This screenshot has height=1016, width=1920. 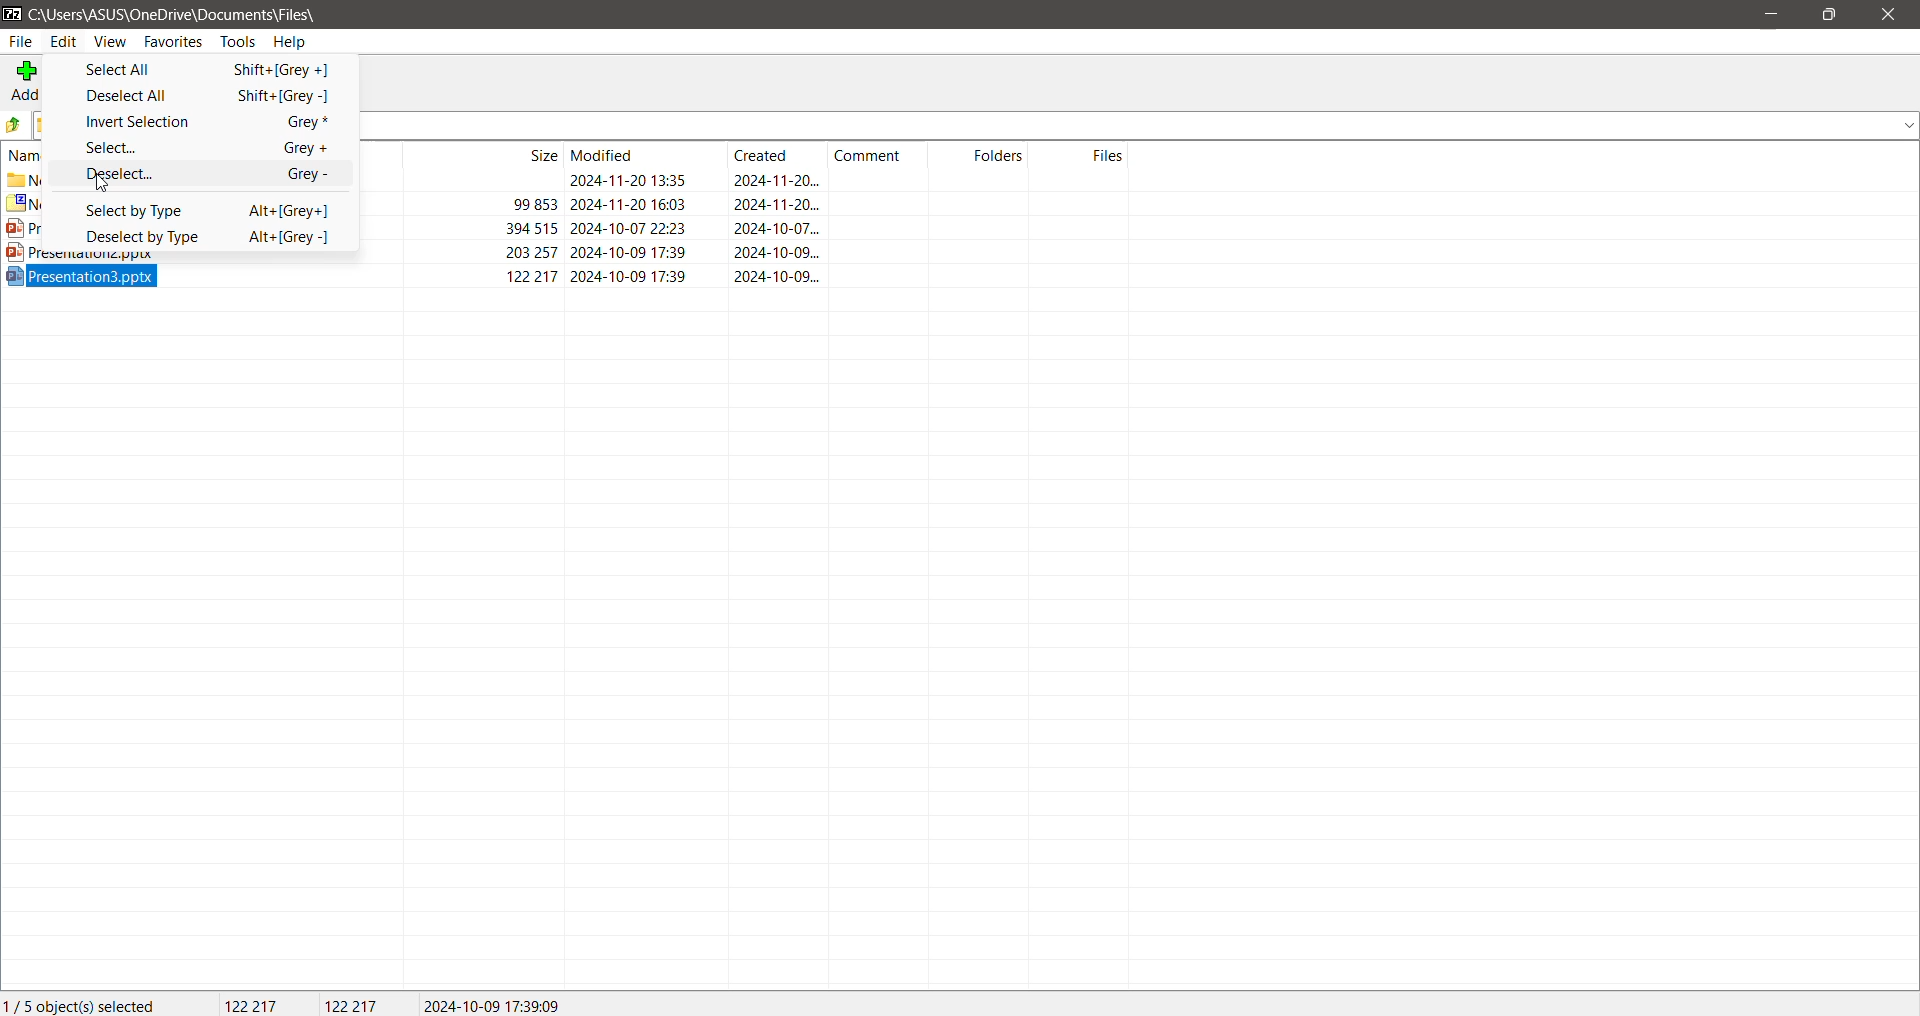 I want to click on name, so click(x=29, y=157).